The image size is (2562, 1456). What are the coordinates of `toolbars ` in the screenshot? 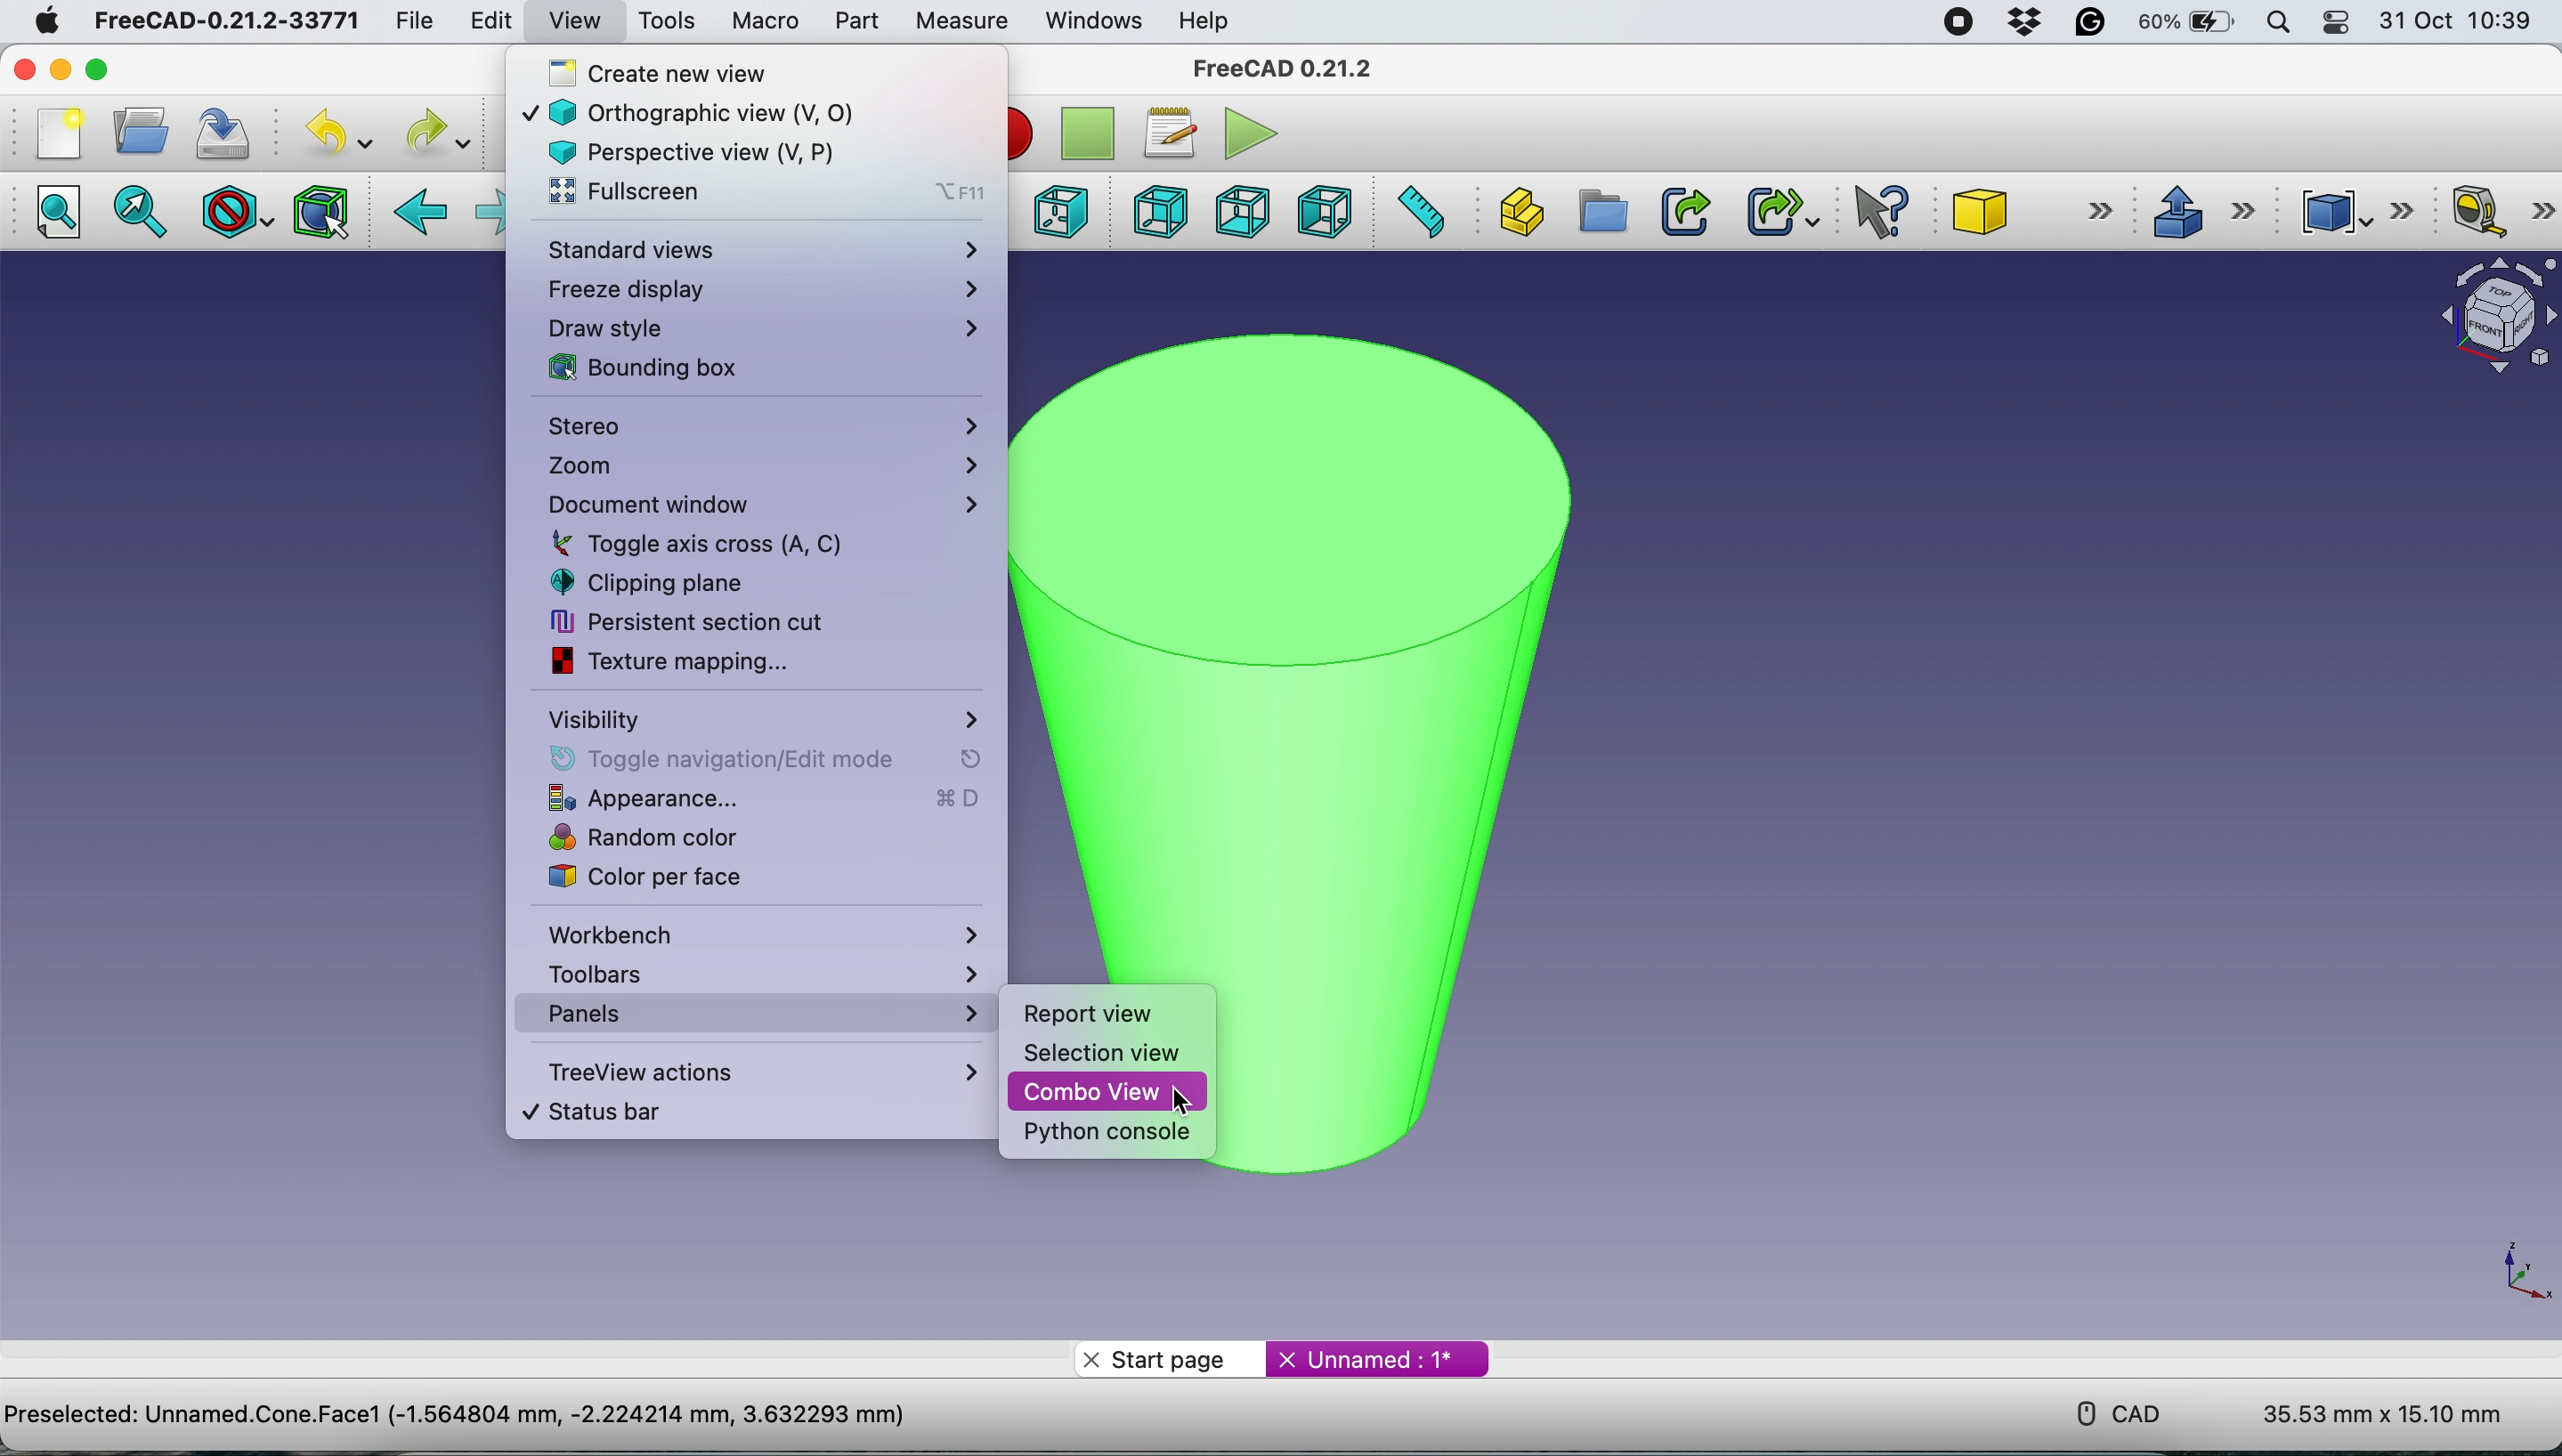 It's located at (759, 972).